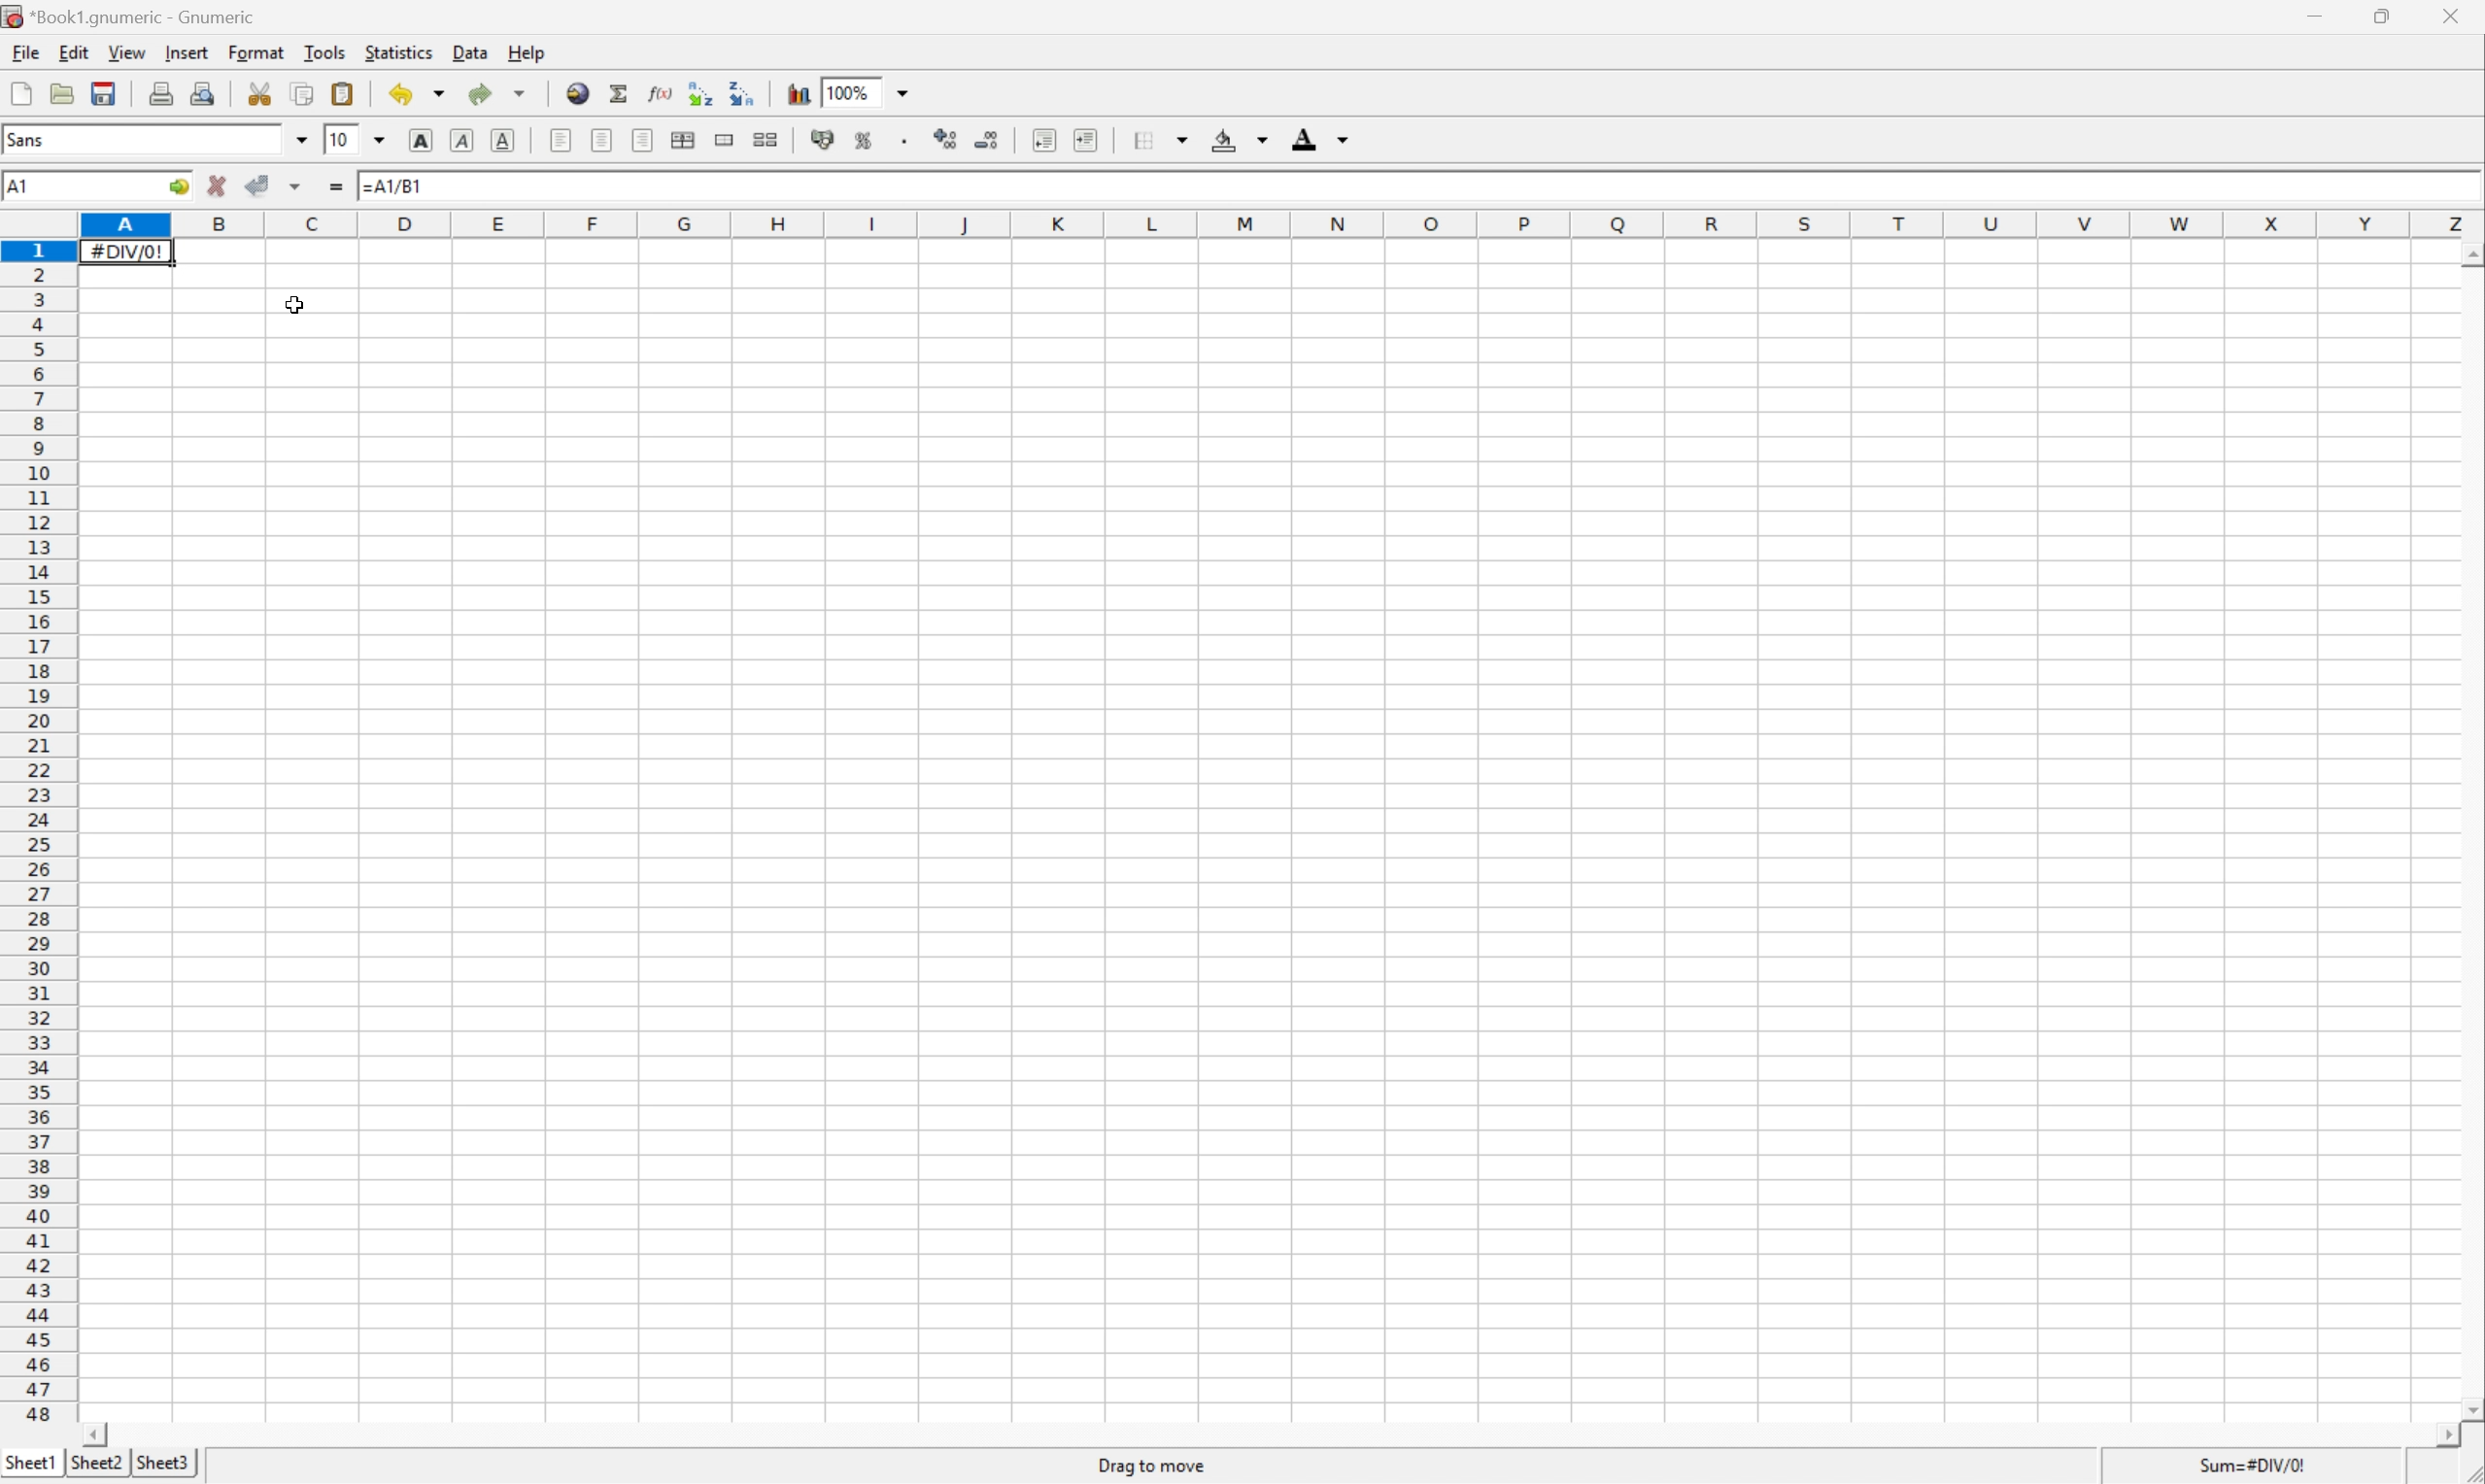 The height and width of the screenshot is (1484, 2485). I want to click on Format the selection as accounting, so click(822, 139).